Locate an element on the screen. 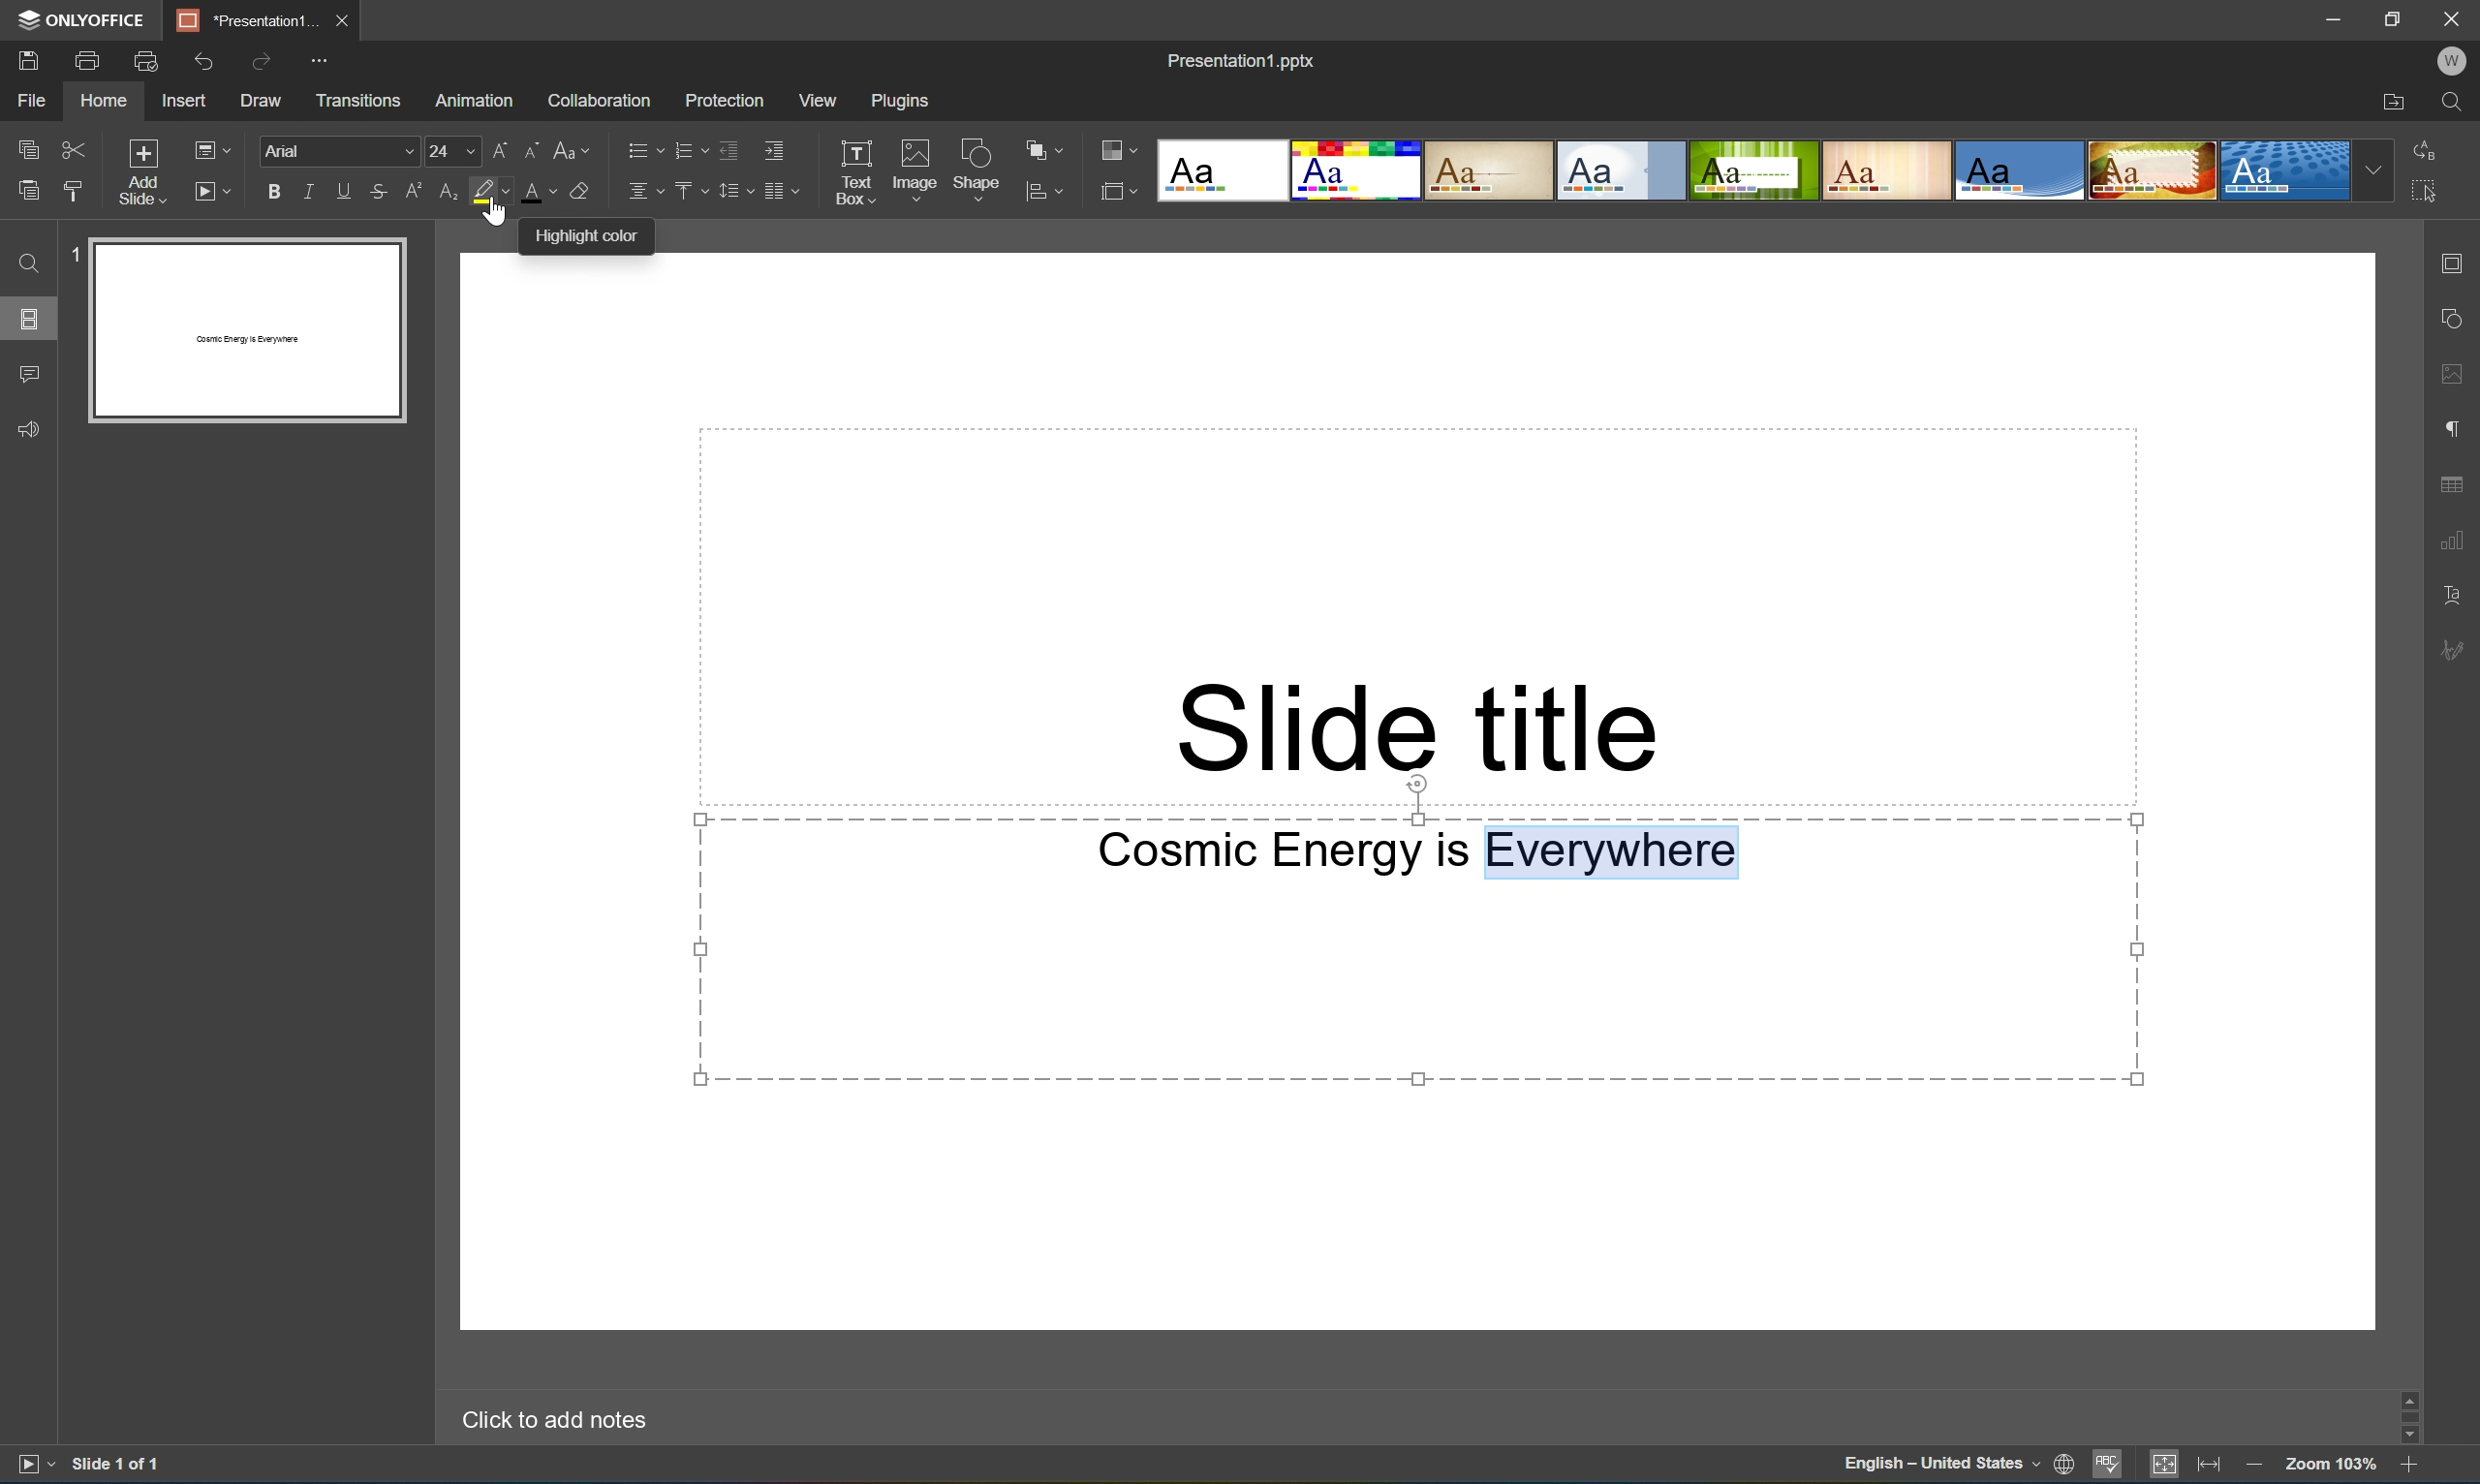  Insert is located at coordinates (185, 101).